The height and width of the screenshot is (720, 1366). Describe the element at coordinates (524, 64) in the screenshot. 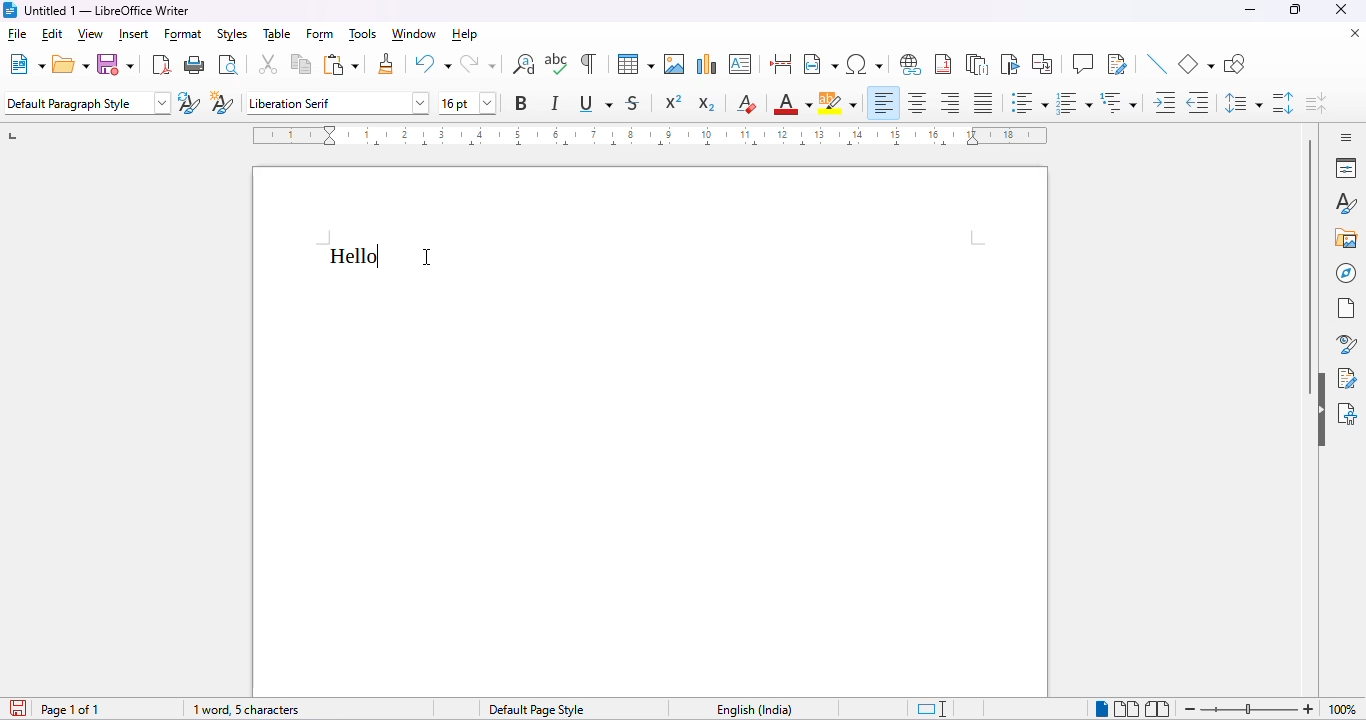

I see `find and replace` at that location.